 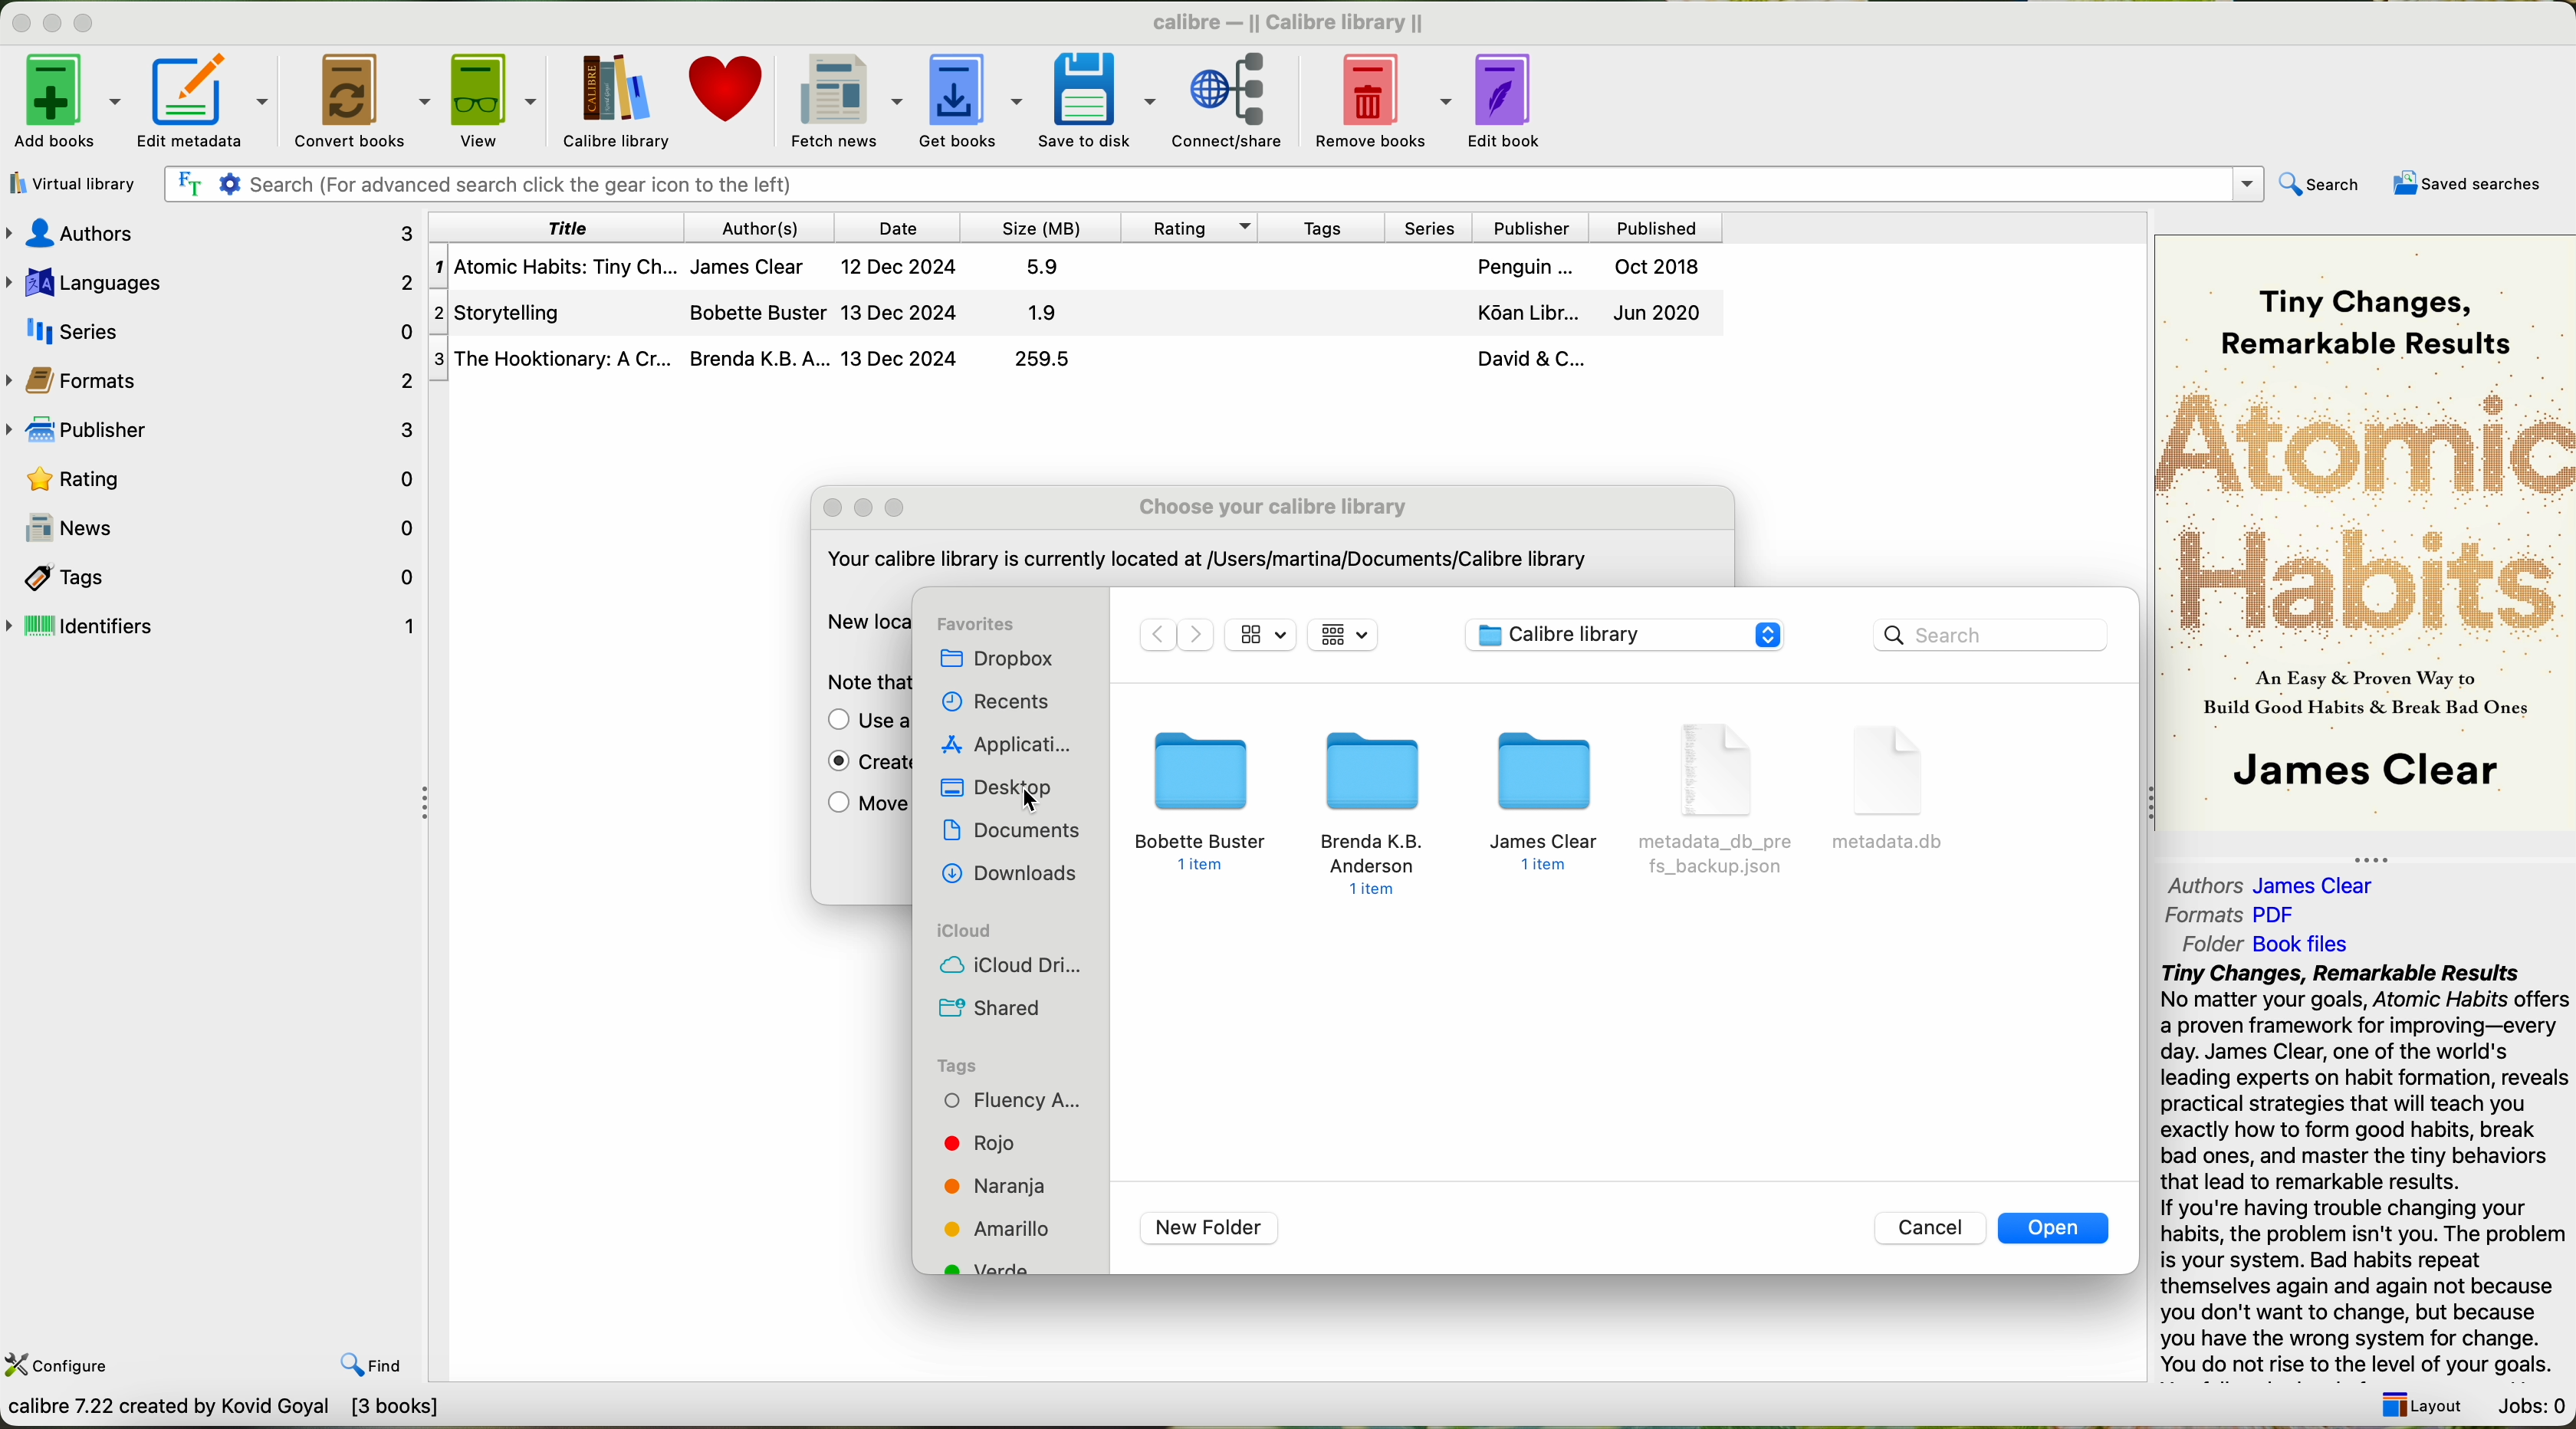 What do you see at coordinates (494, 101) in the screenshot?
I see `view` at bounding box center [494, 101].